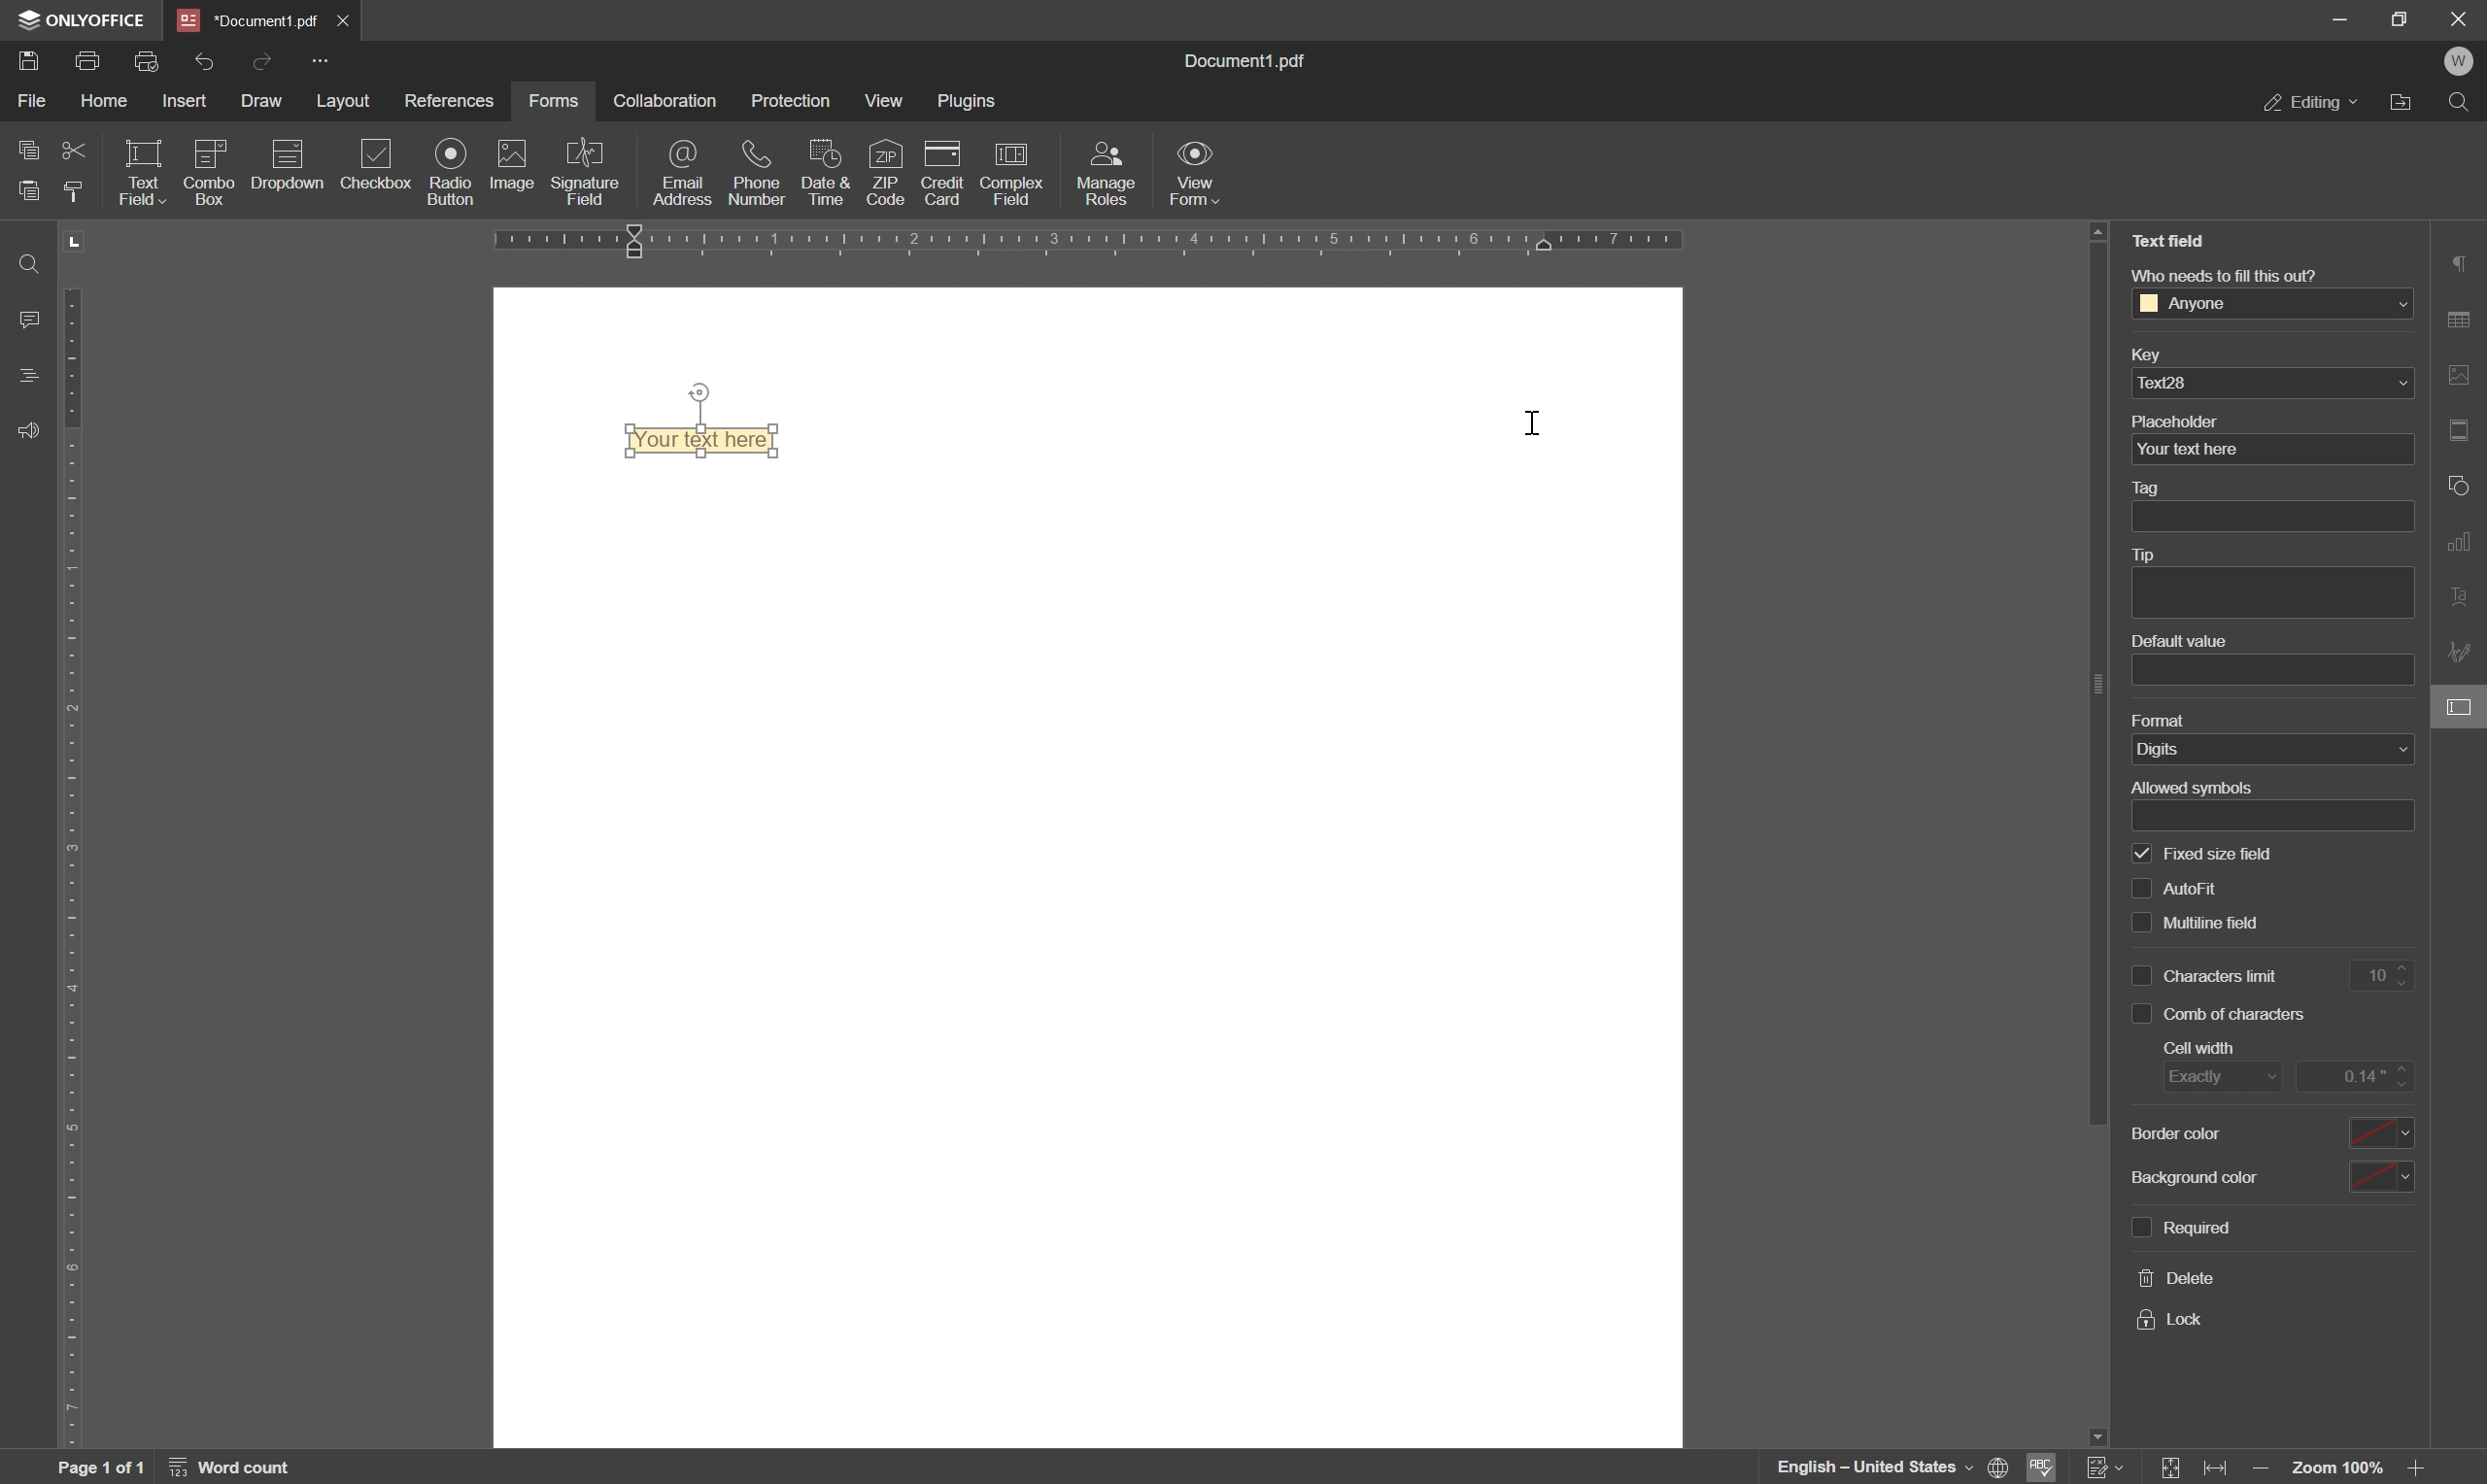 The width and height of the screenshot is (2487, 1484). I want to click on customize quick access toolbar, so click(320, 61).